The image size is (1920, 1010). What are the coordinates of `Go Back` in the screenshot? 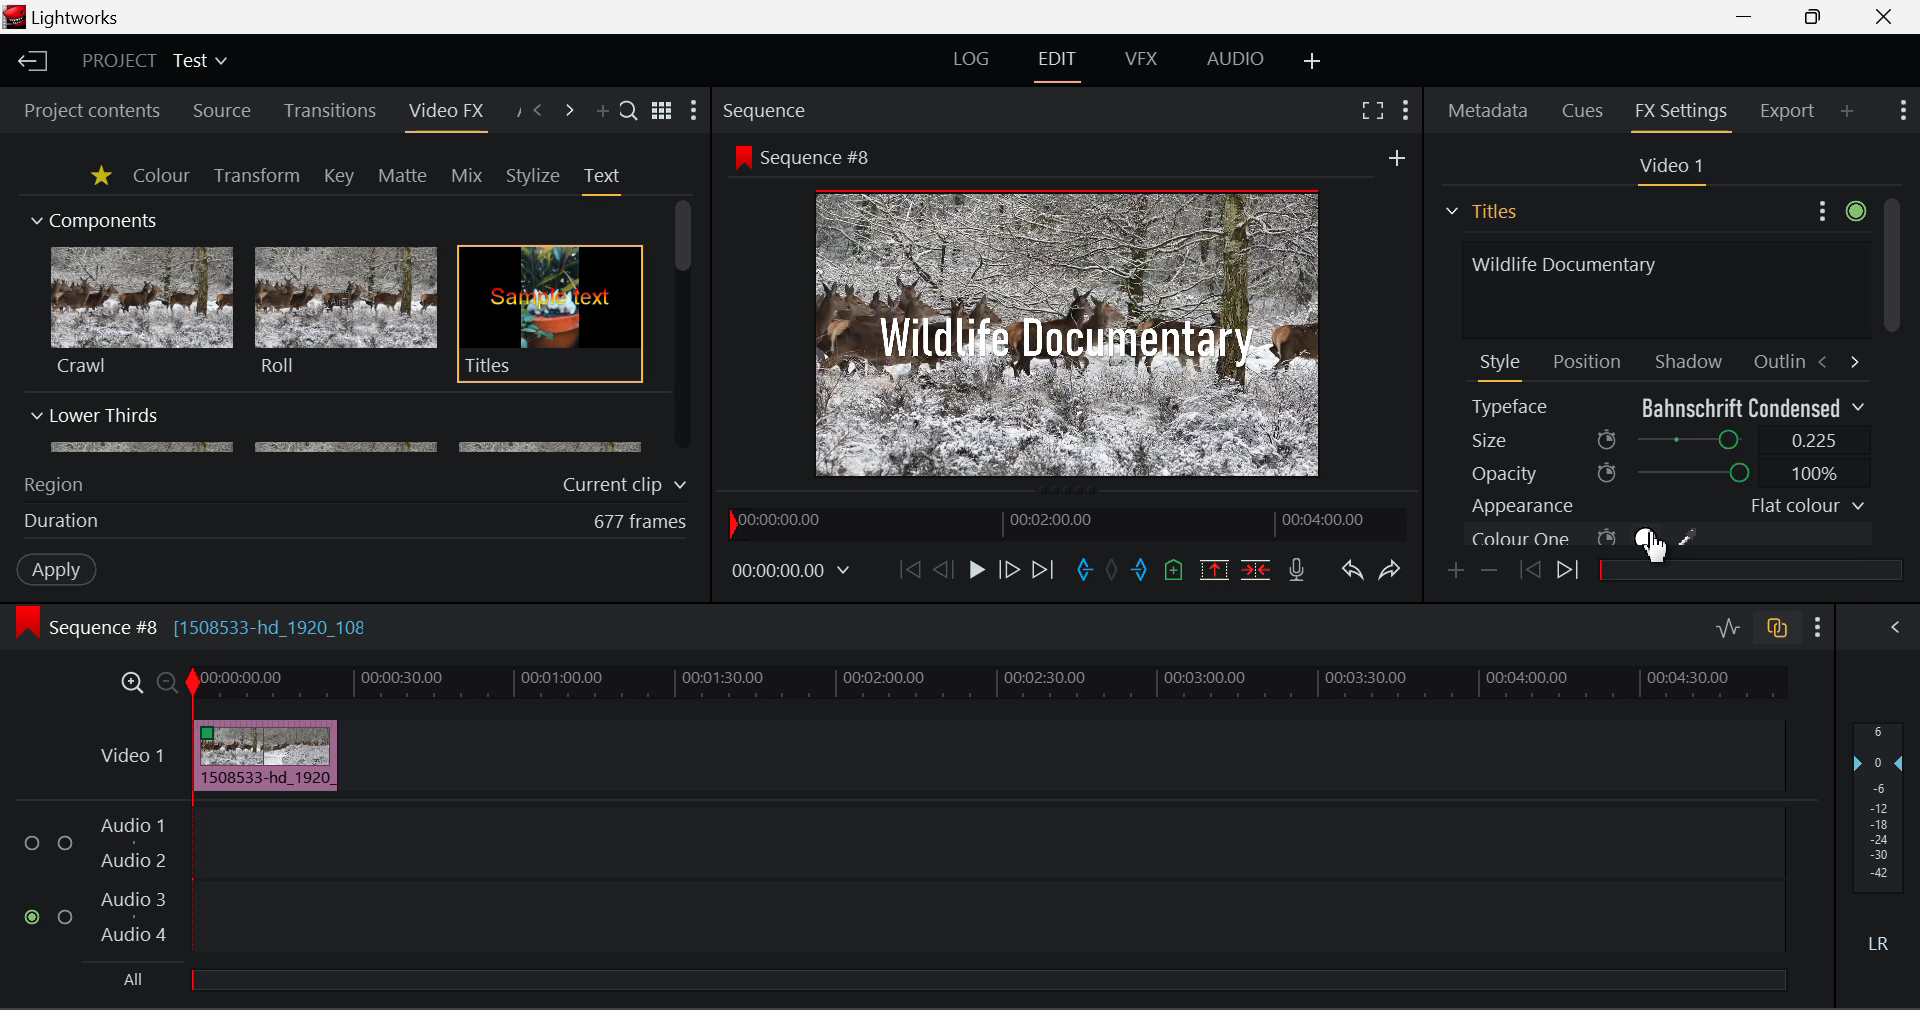 It's located at (943, 569).